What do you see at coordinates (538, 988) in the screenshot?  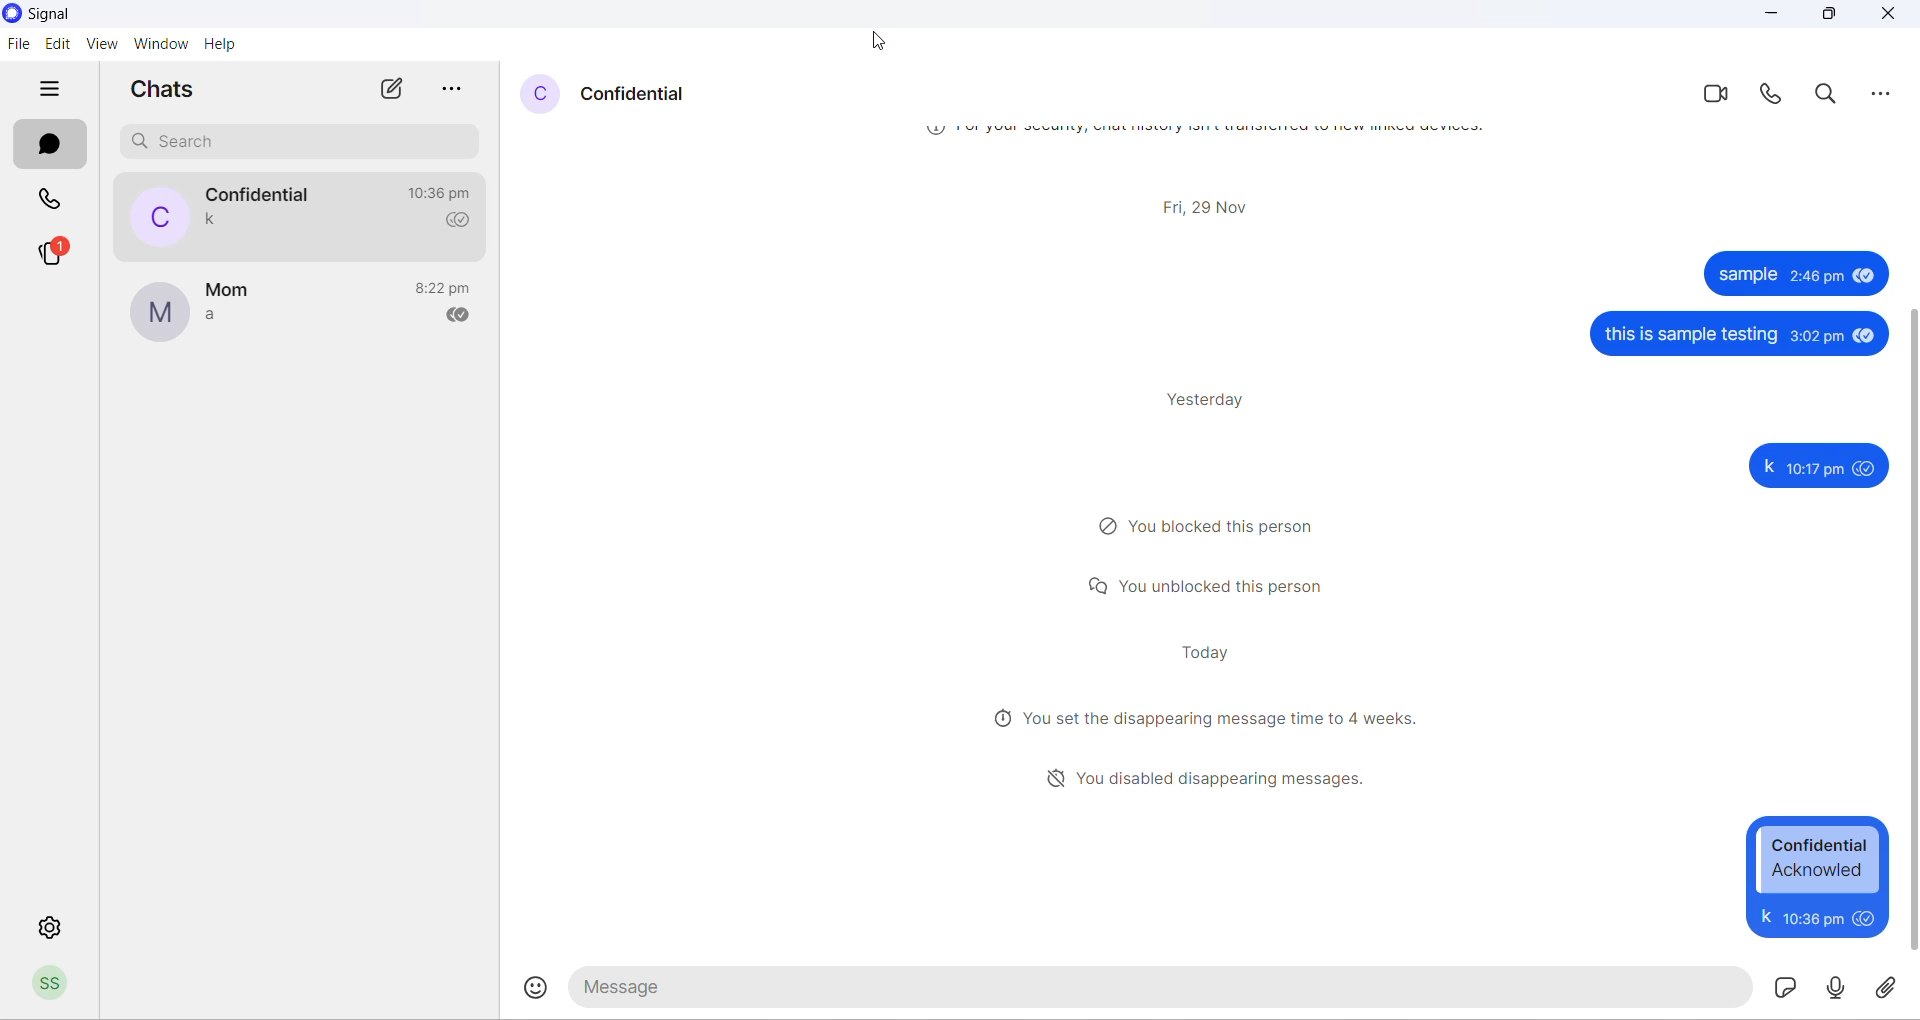 I see `emojis` at bounding box center [538, 988].